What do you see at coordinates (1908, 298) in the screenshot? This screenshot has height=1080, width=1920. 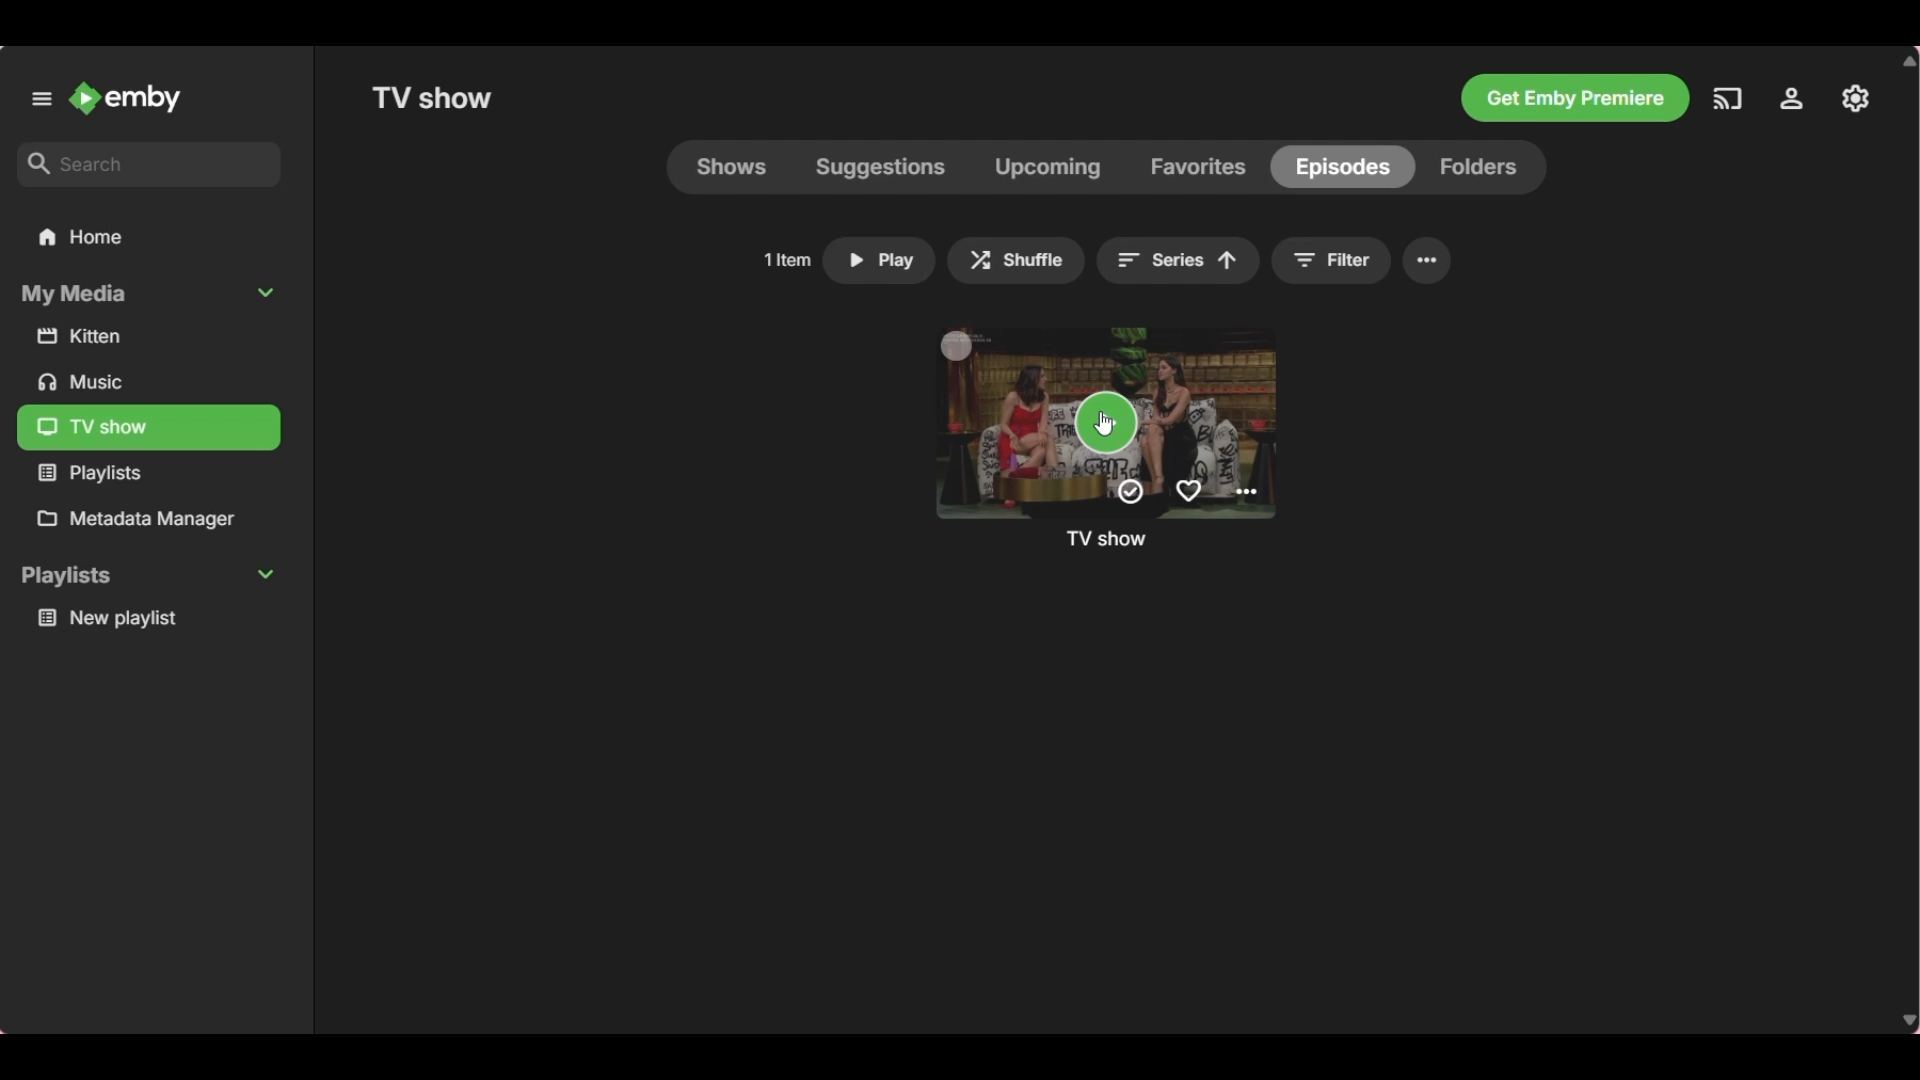 I see `Vertical slide bar` at bounding box center [1908, 298].